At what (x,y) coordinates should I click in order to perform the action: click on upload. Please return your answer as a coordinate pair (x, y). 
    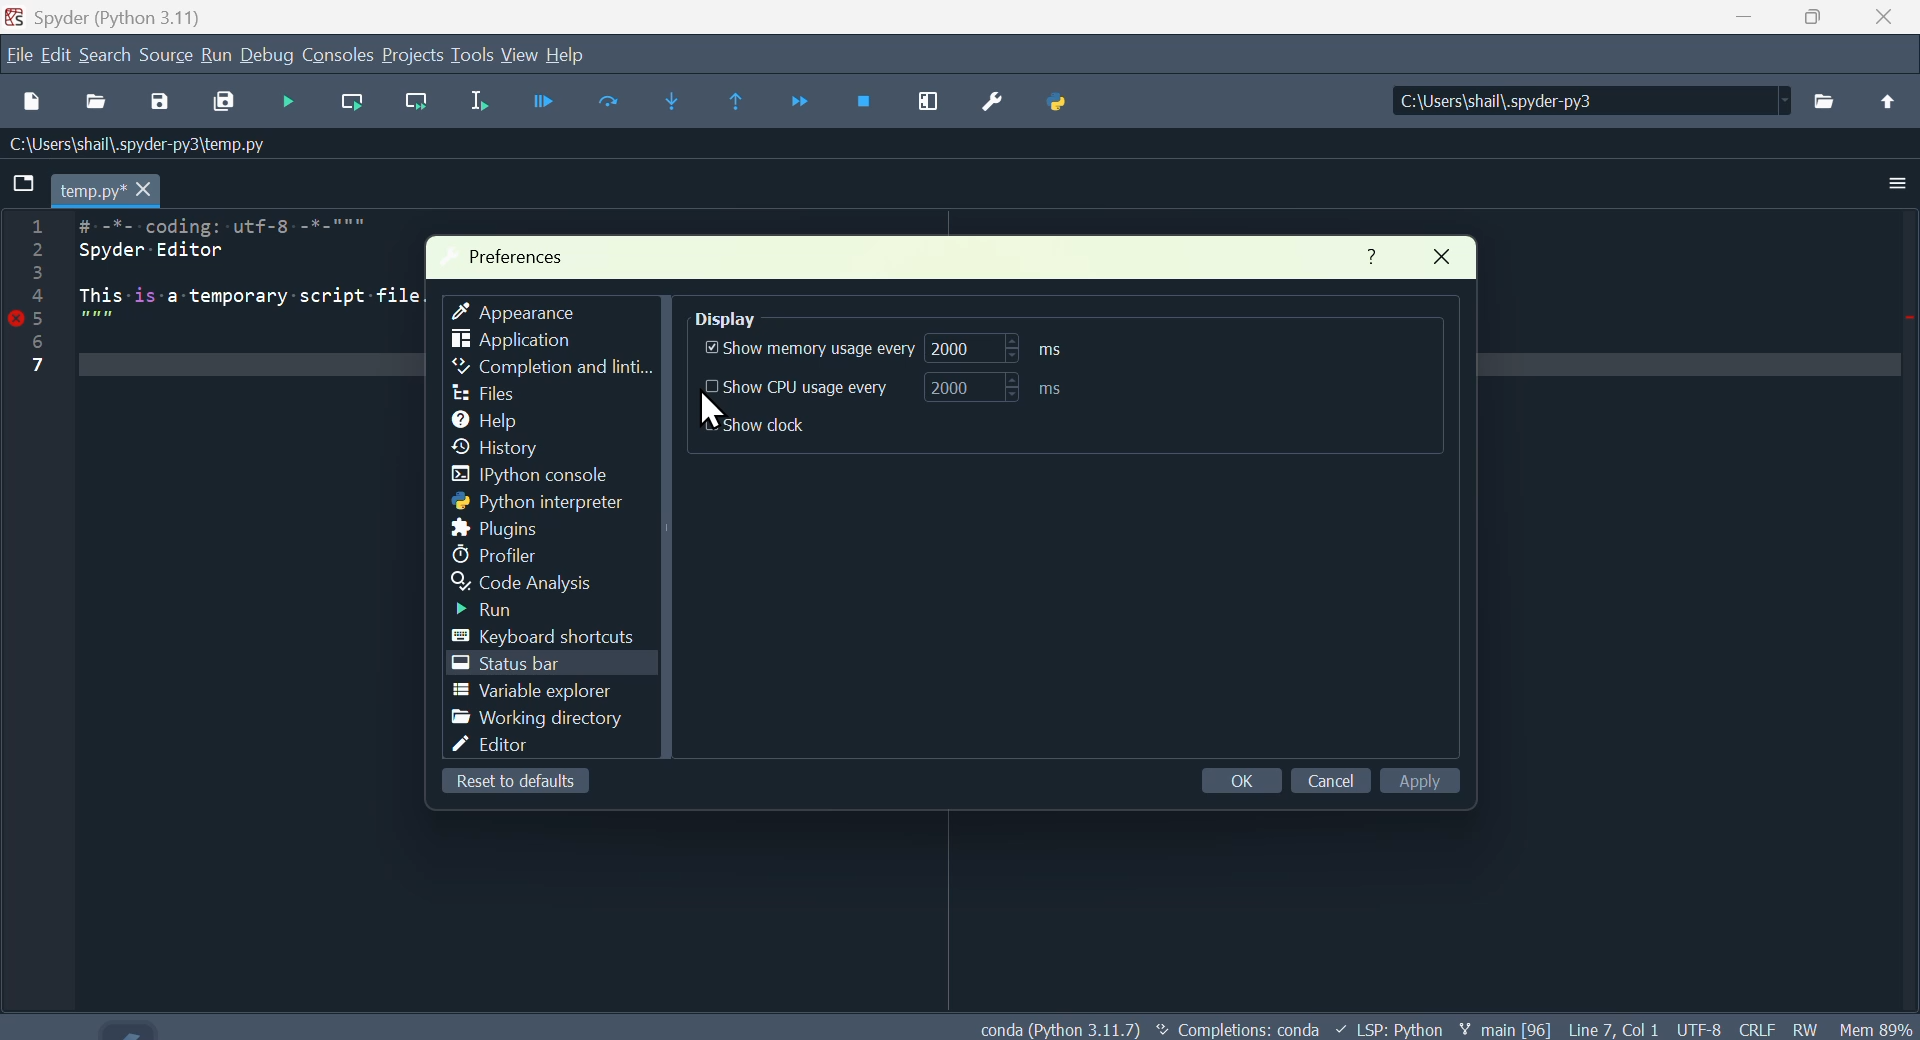
    Looking at the image, I should click on (1884, 98).